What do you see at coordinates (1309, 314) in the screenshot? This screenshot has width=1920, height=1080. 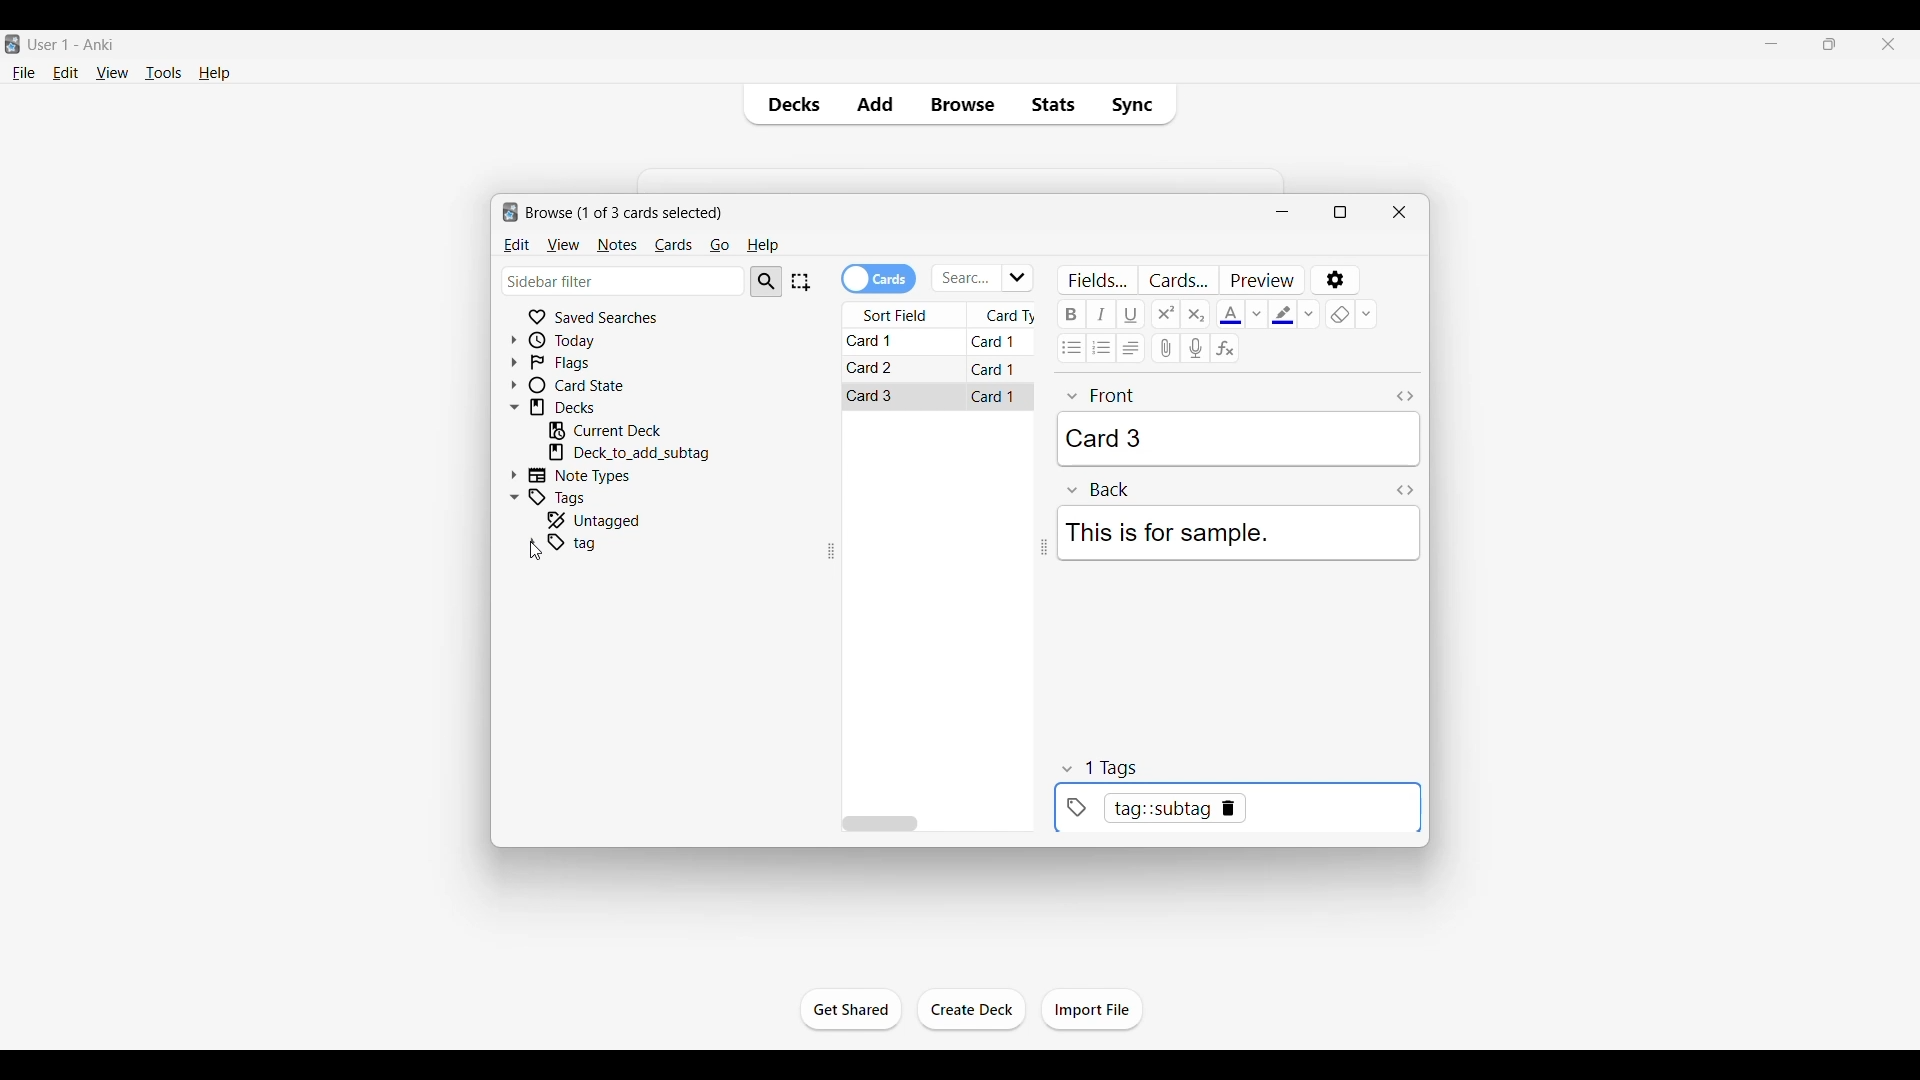 I see `Text highlight color options` at bounding box center [1309, 314].